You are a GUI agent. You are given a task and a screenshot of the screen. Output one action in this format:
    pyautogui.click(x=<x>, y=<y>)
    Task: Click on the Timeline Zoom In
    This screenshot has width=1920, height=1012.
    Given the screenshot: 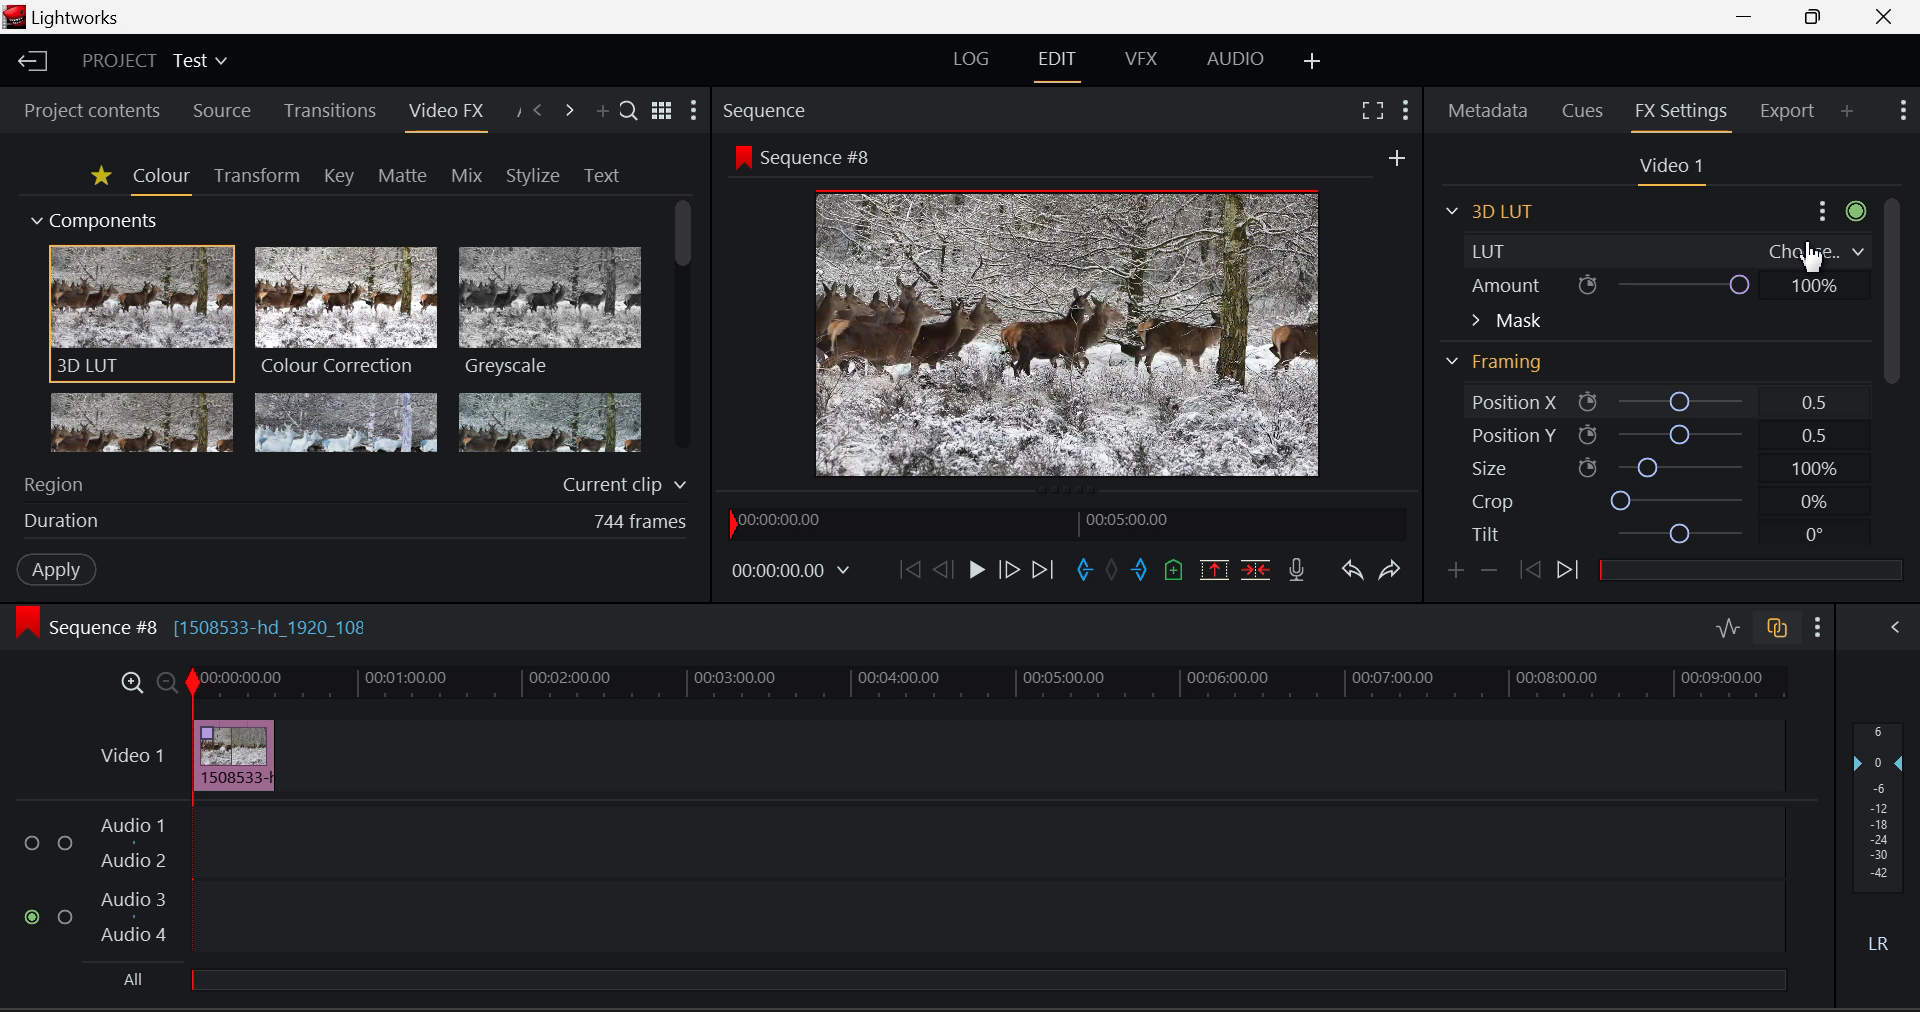 What is the action you would take?
    pyautogui.click(x=131, y=682)
    